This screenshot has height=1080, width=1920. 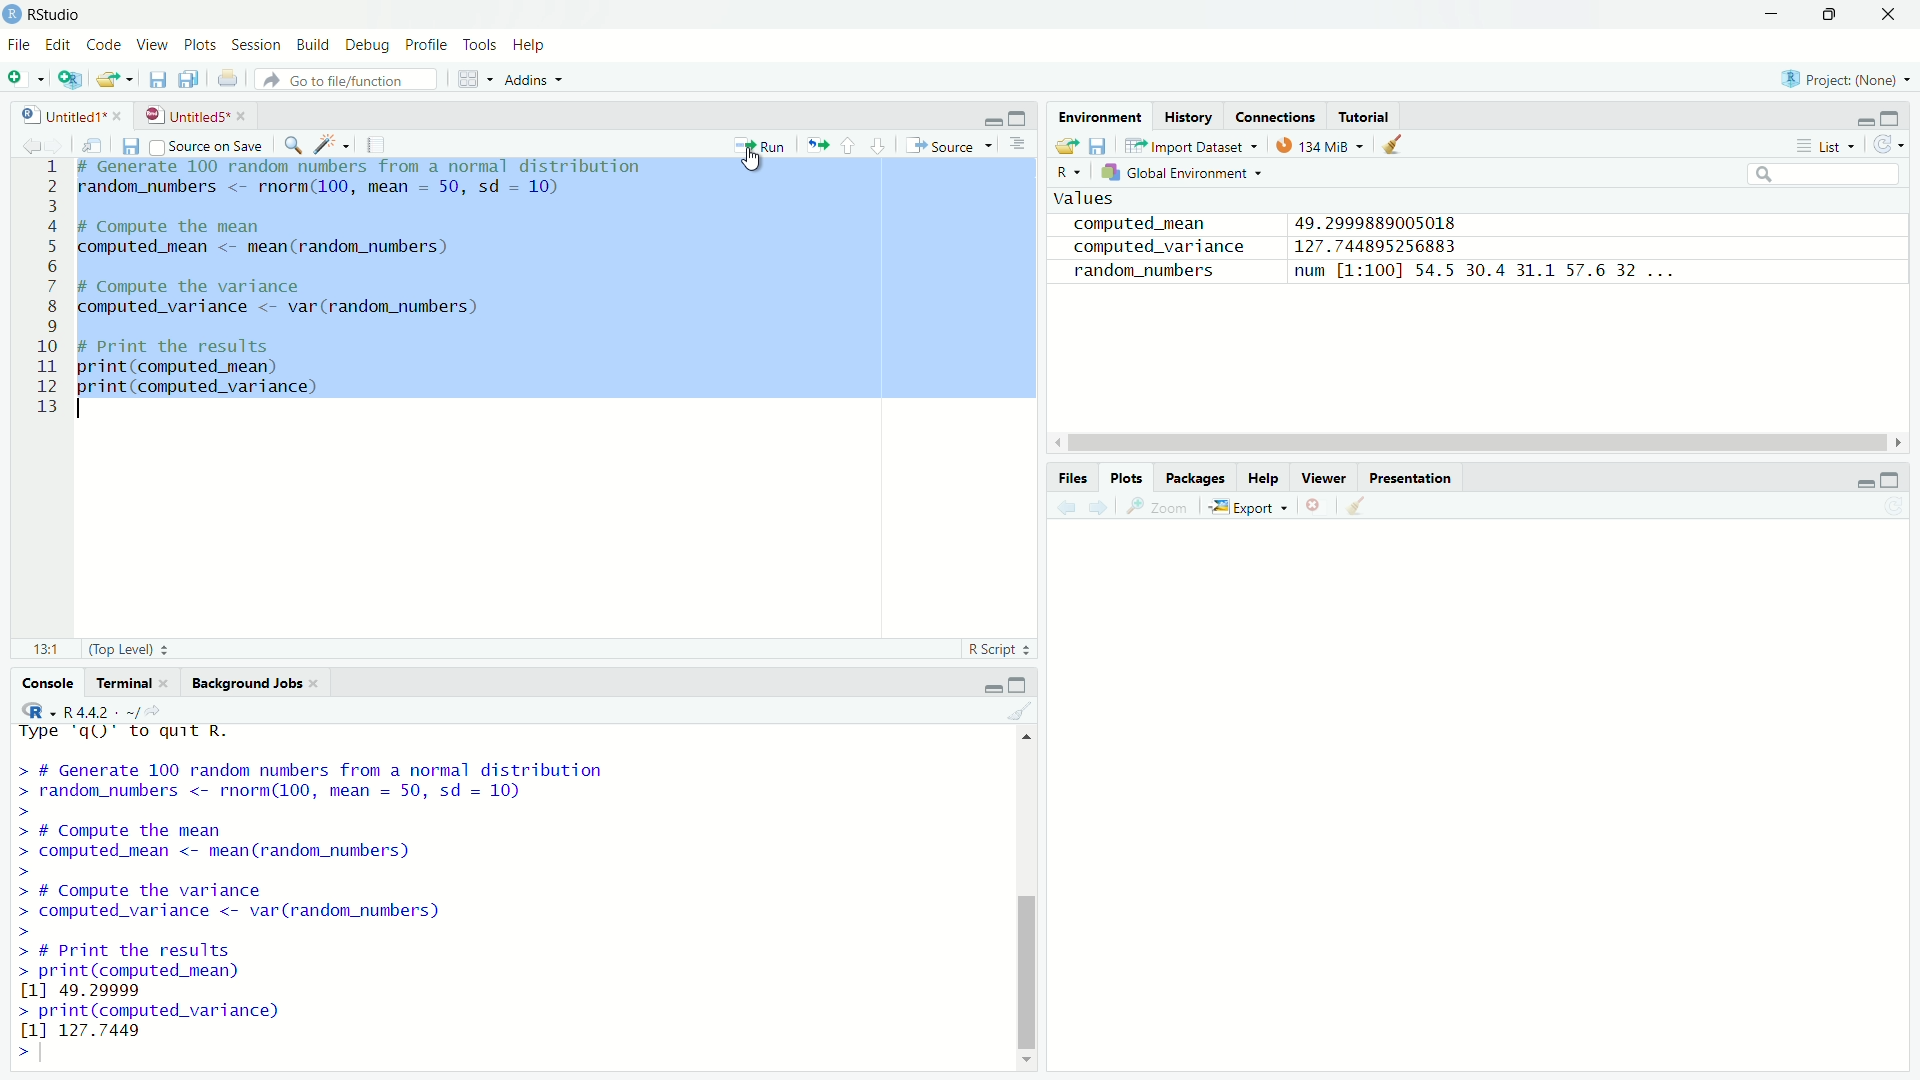 I want to click on close, so click(x=1894, y=15).